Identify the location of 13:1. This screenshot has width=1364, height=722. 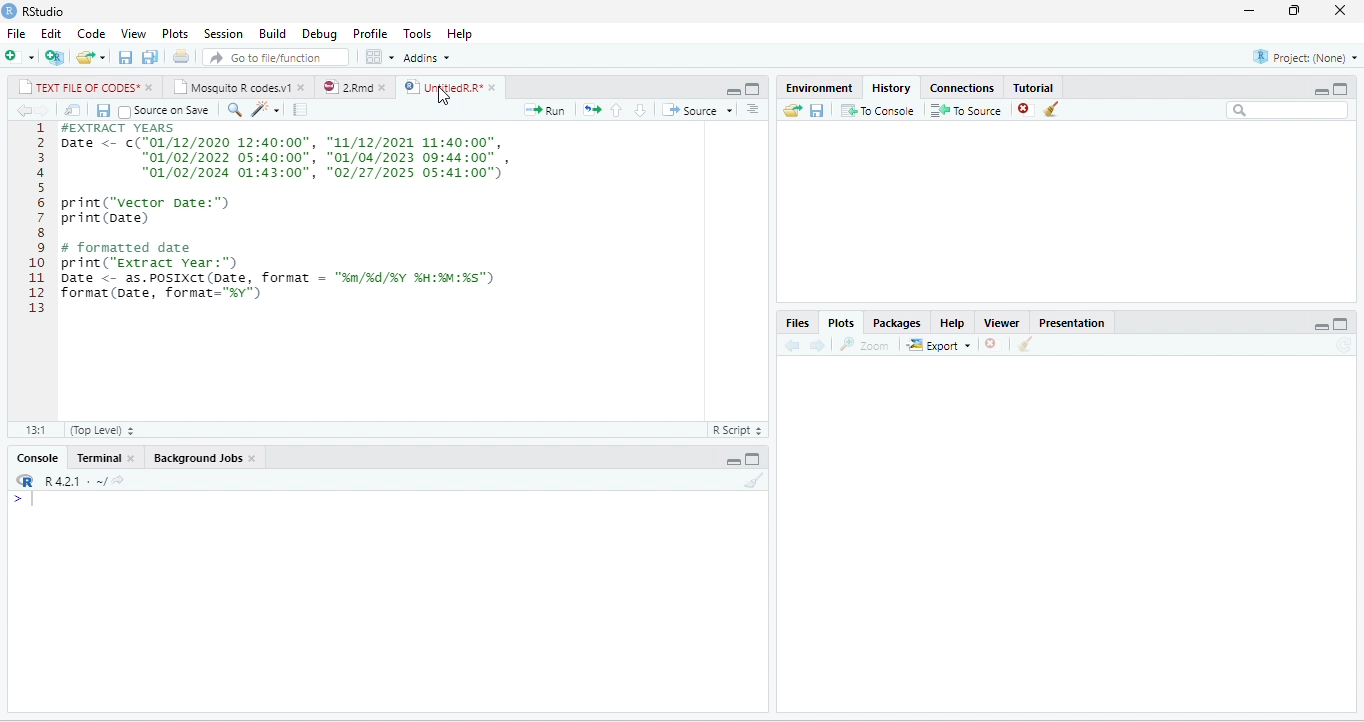
(35, 430).